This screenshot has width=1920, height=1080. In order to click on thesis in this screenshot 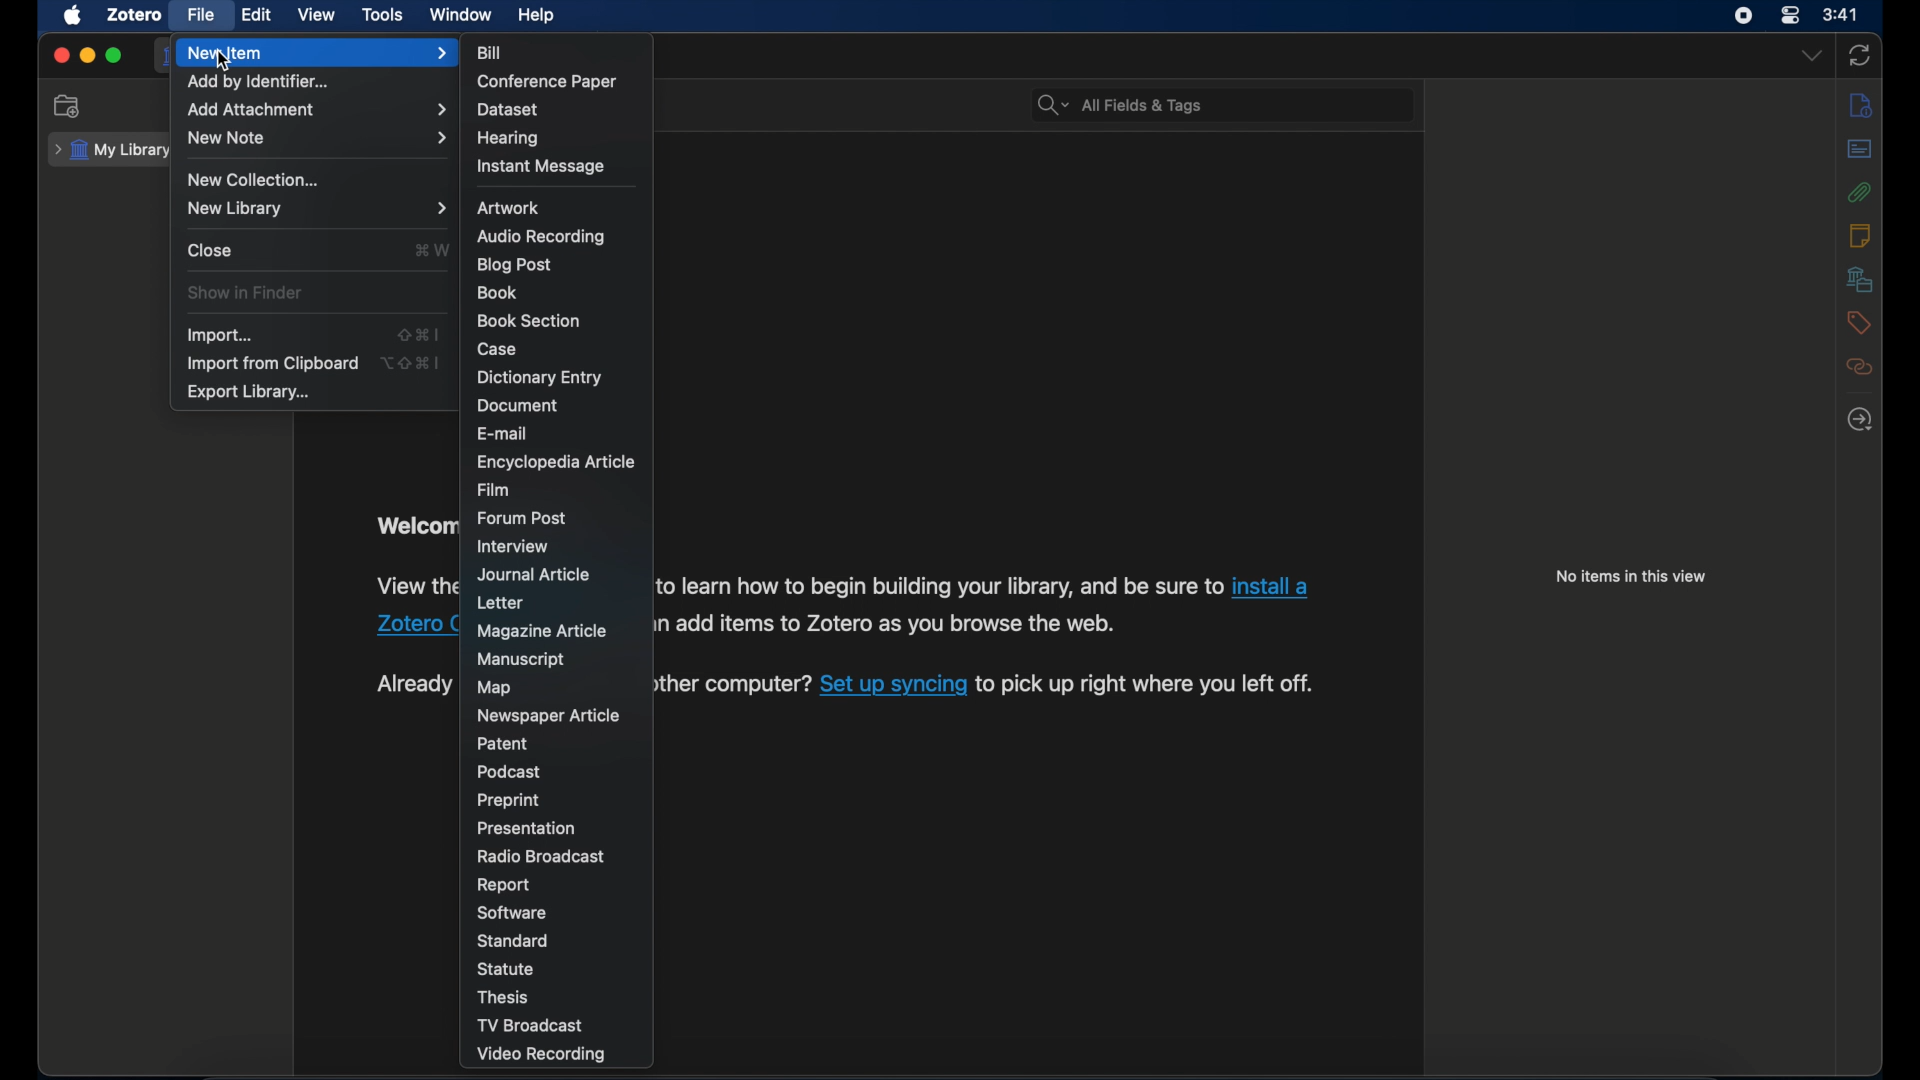, I will do `click(505, 997)`.